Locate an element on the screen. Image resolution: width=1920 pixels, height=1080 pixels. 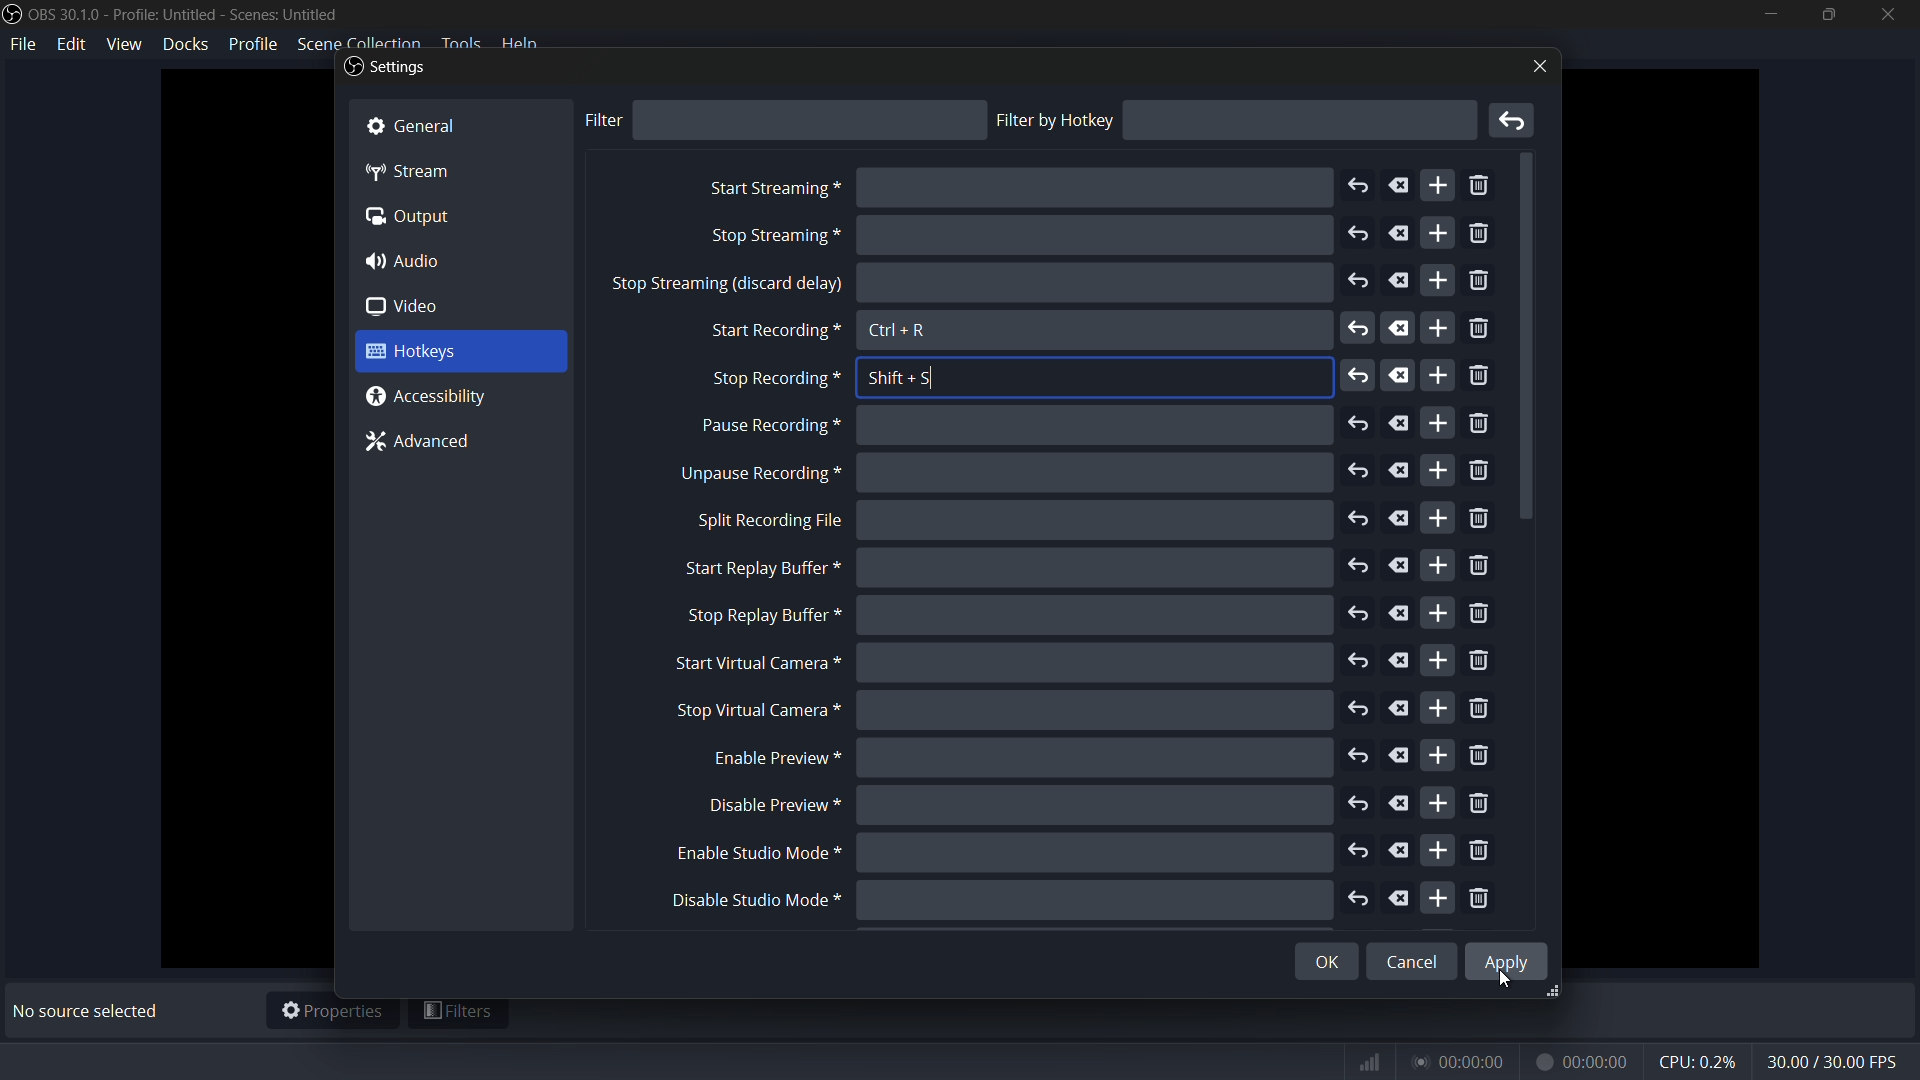
add more is located at coordinates (1437, 470).